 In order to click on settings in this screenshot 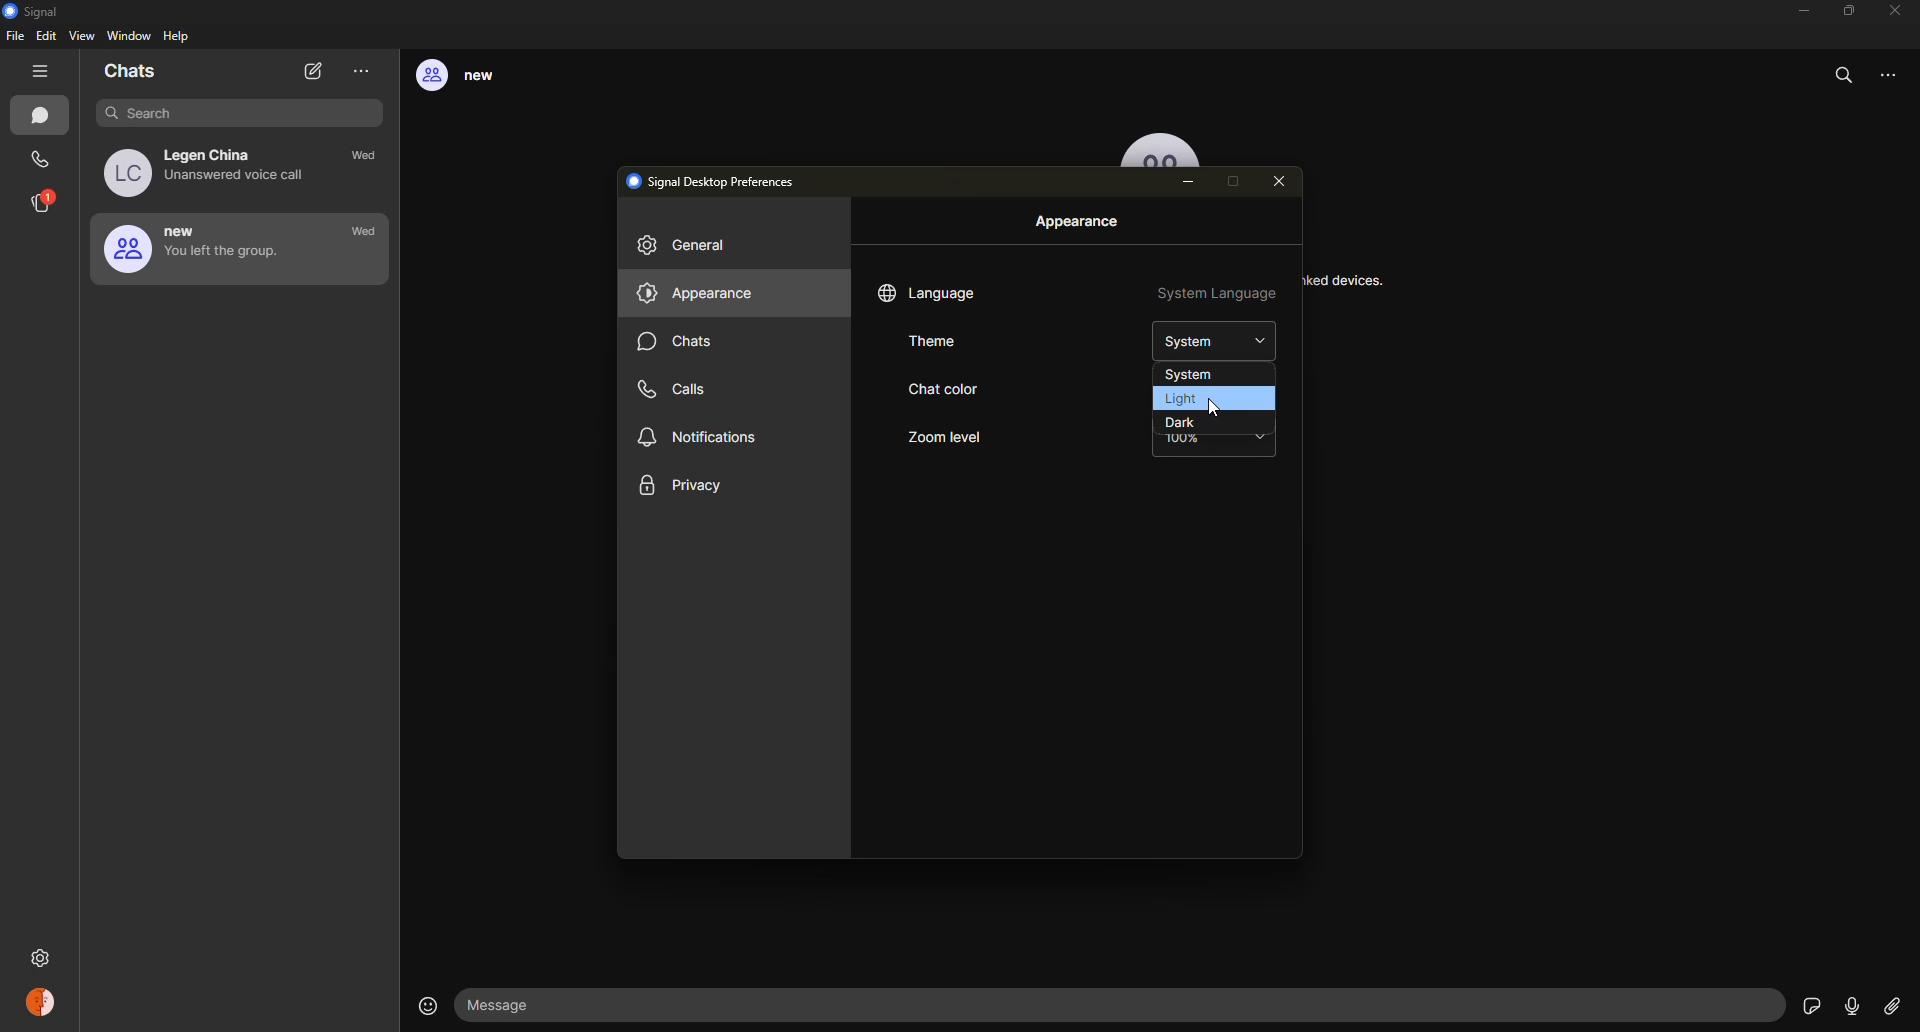, I will do `click(43, 954)`.